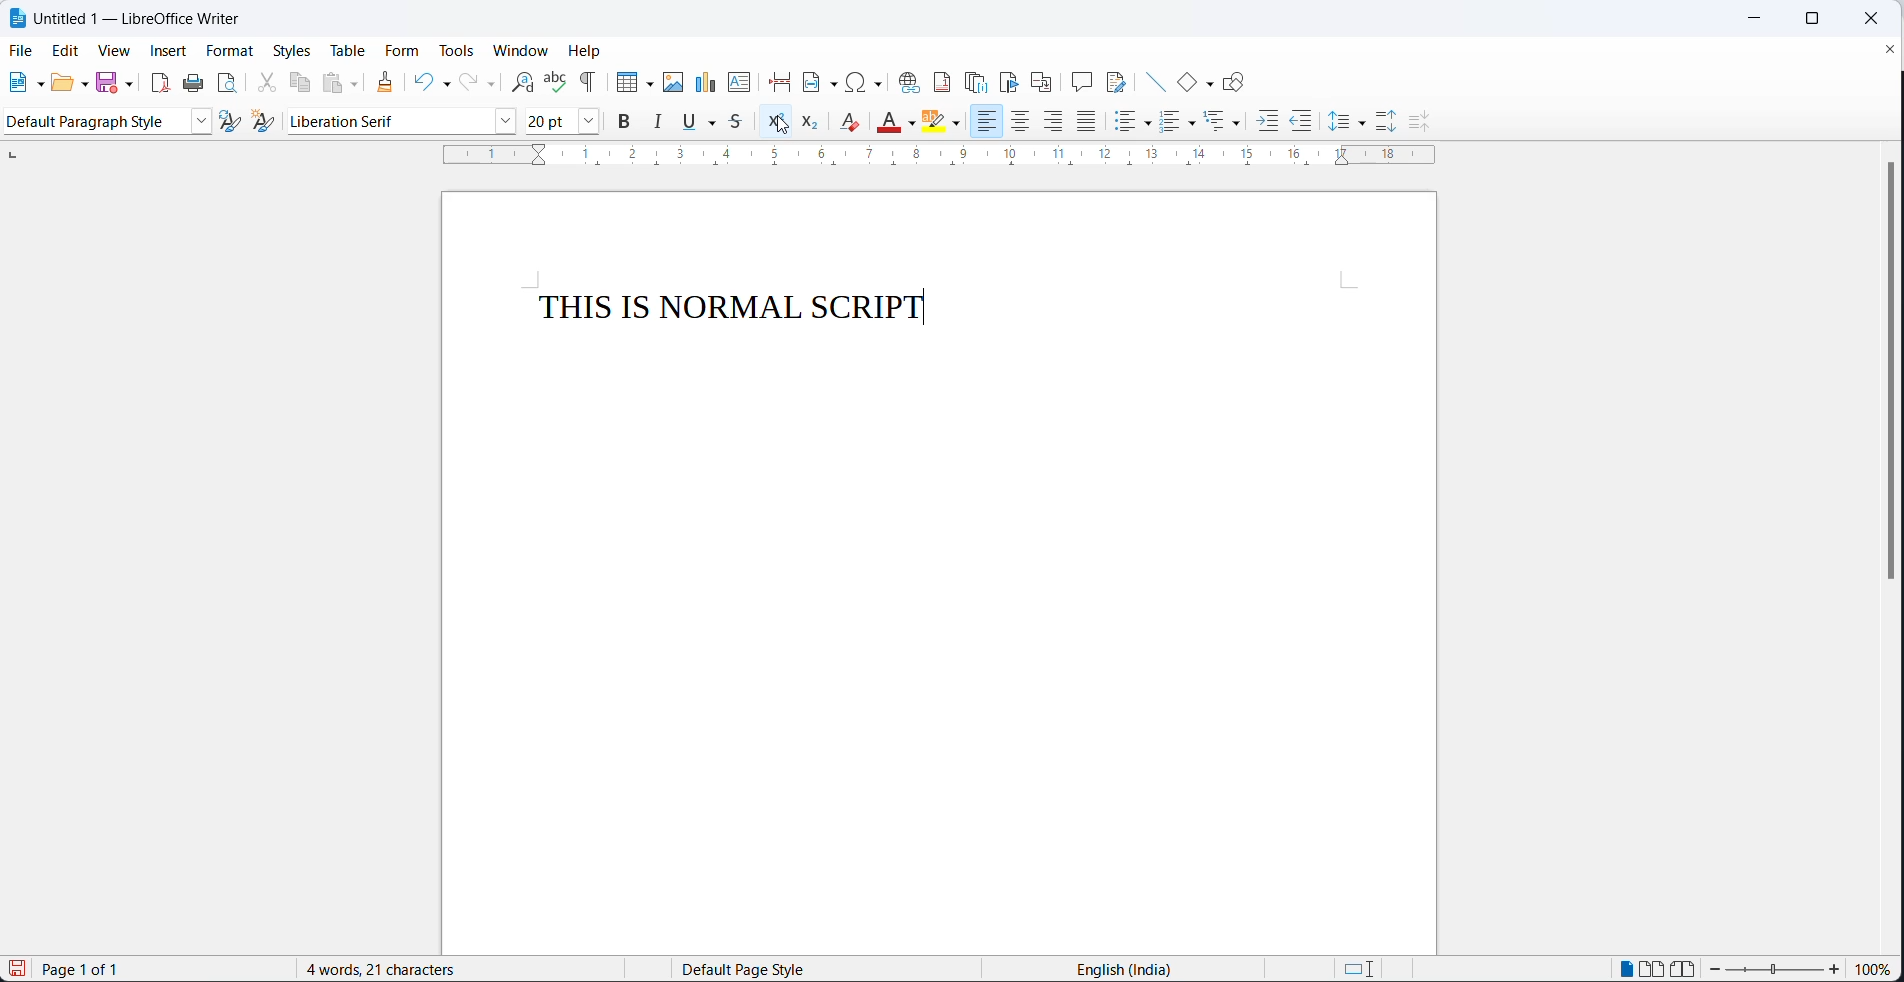  What do you see at coordinates (107, 52) in the screenshot?
I see `view` at bounding box center [107, 52].